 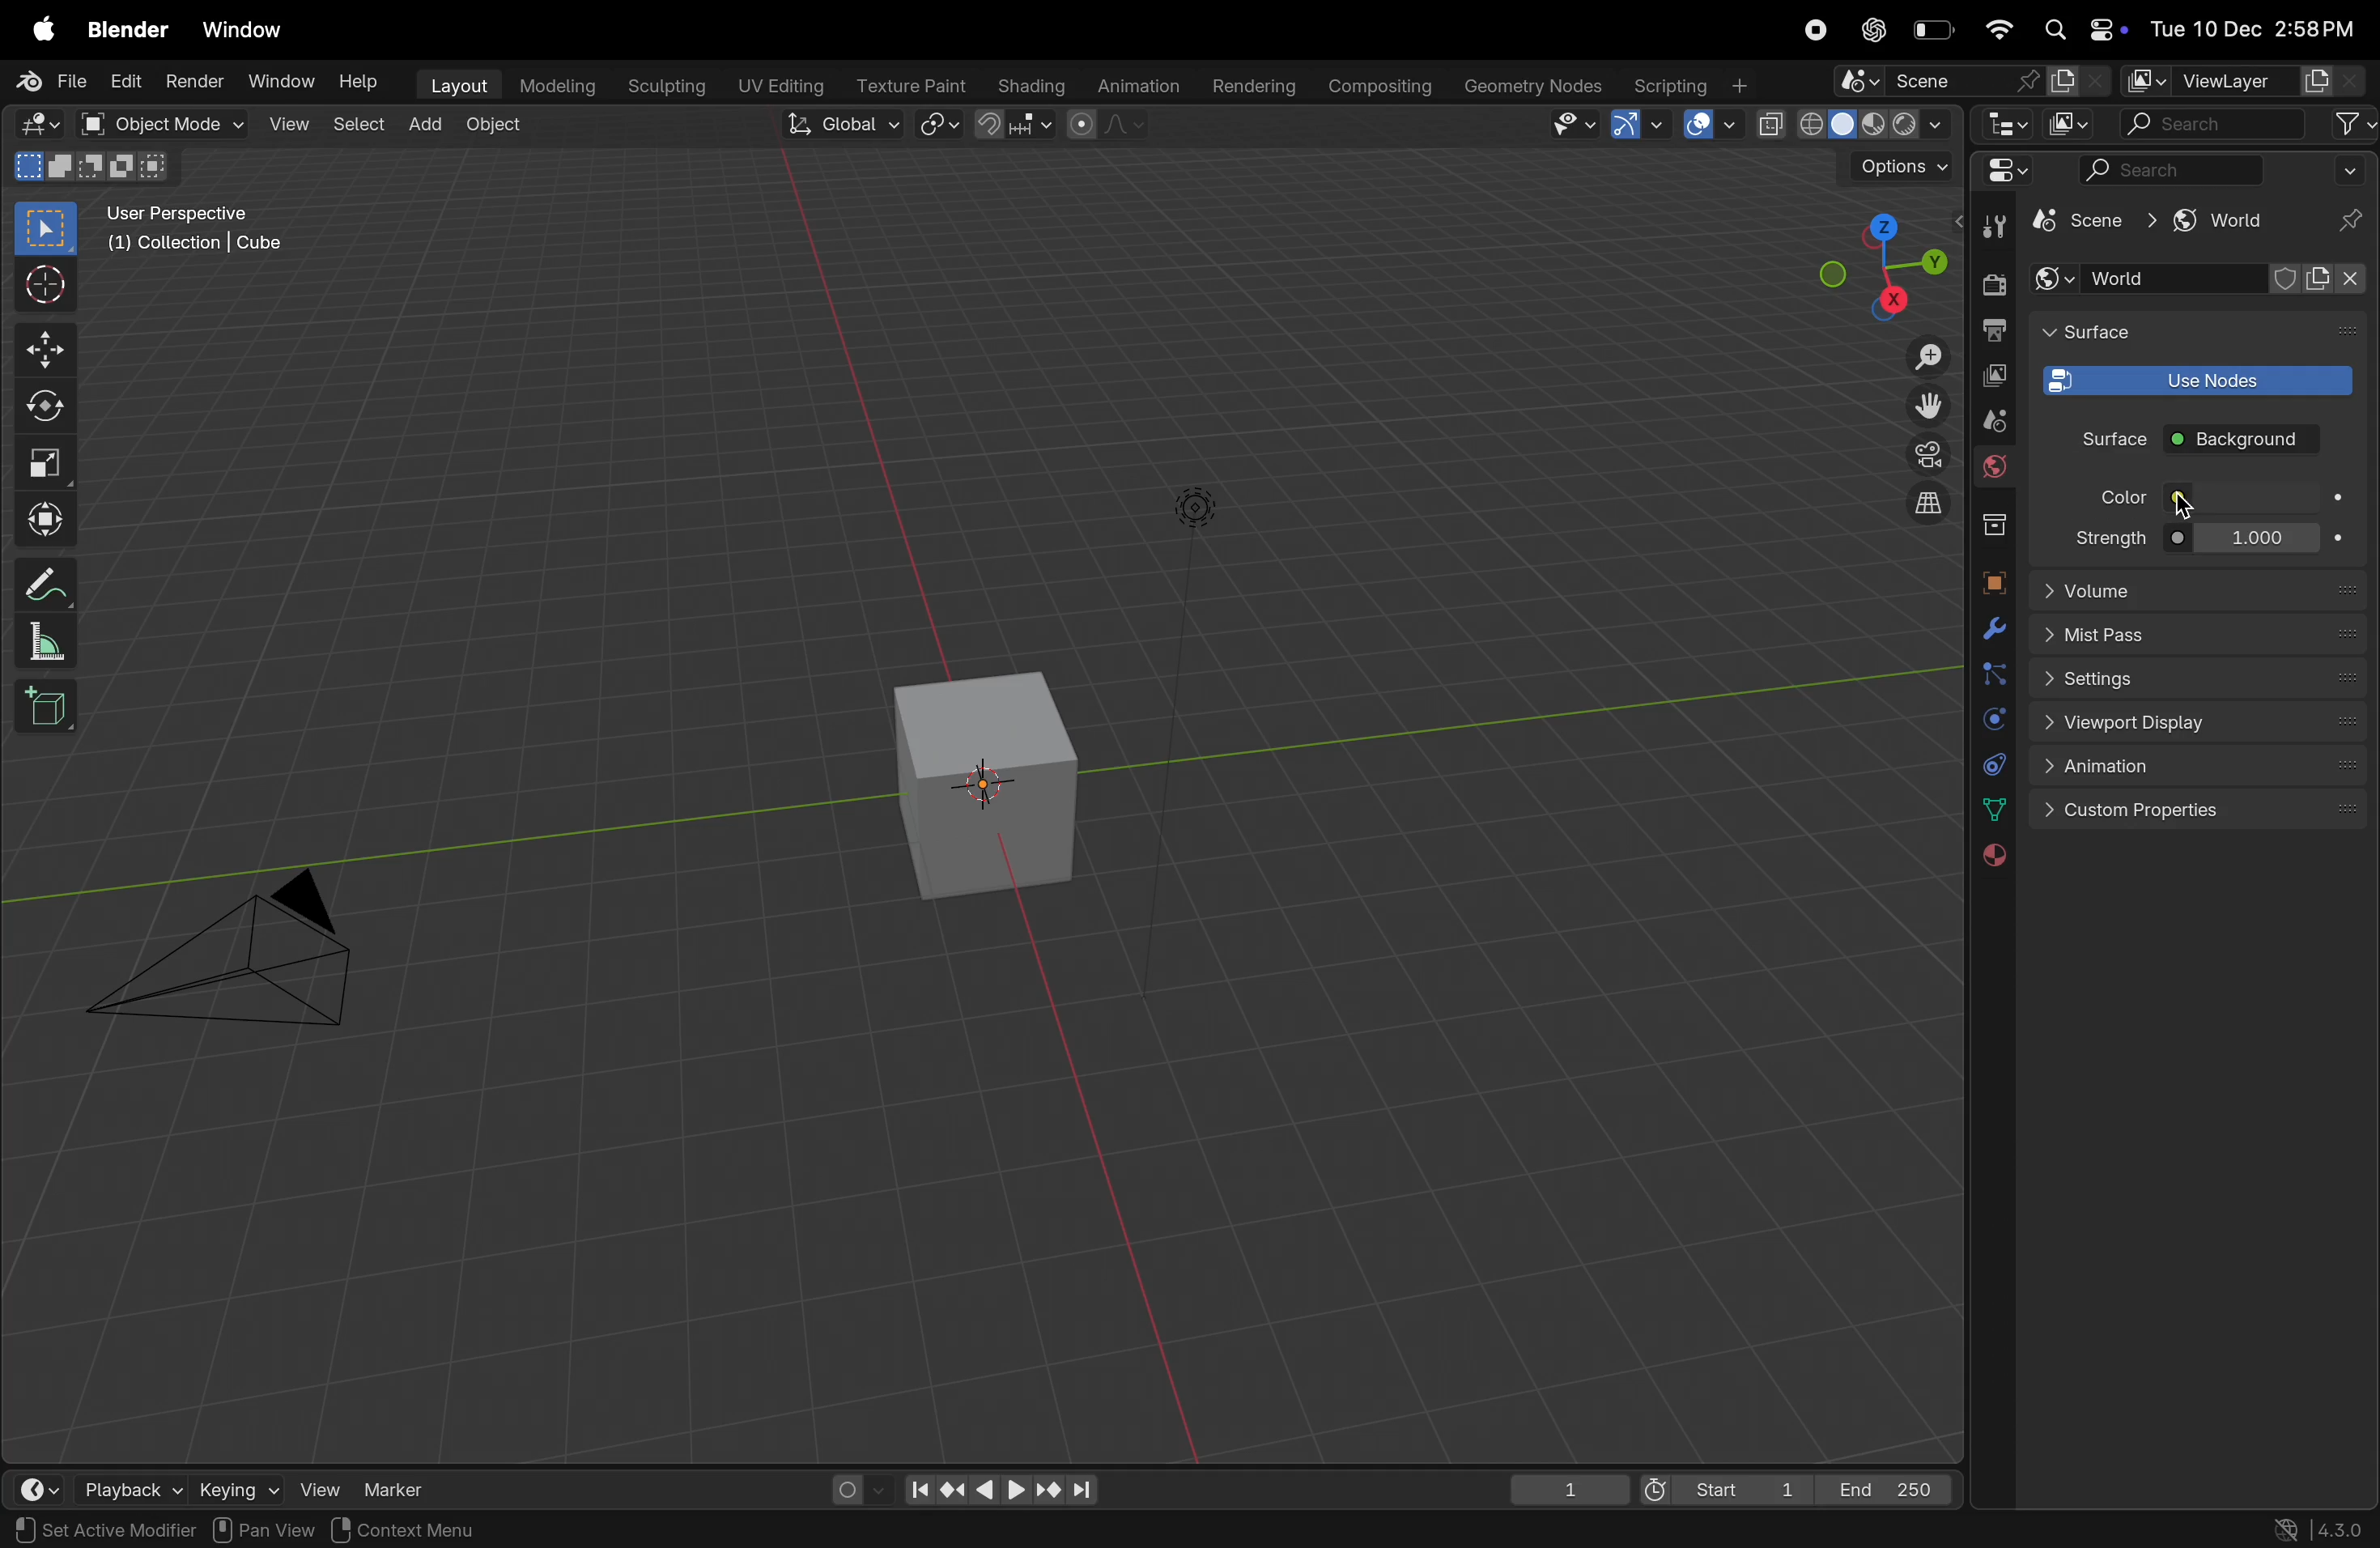 What do you see at coordinates (47, 641) in the screenshot?
I see `measure` at bounding box center [47, 641].